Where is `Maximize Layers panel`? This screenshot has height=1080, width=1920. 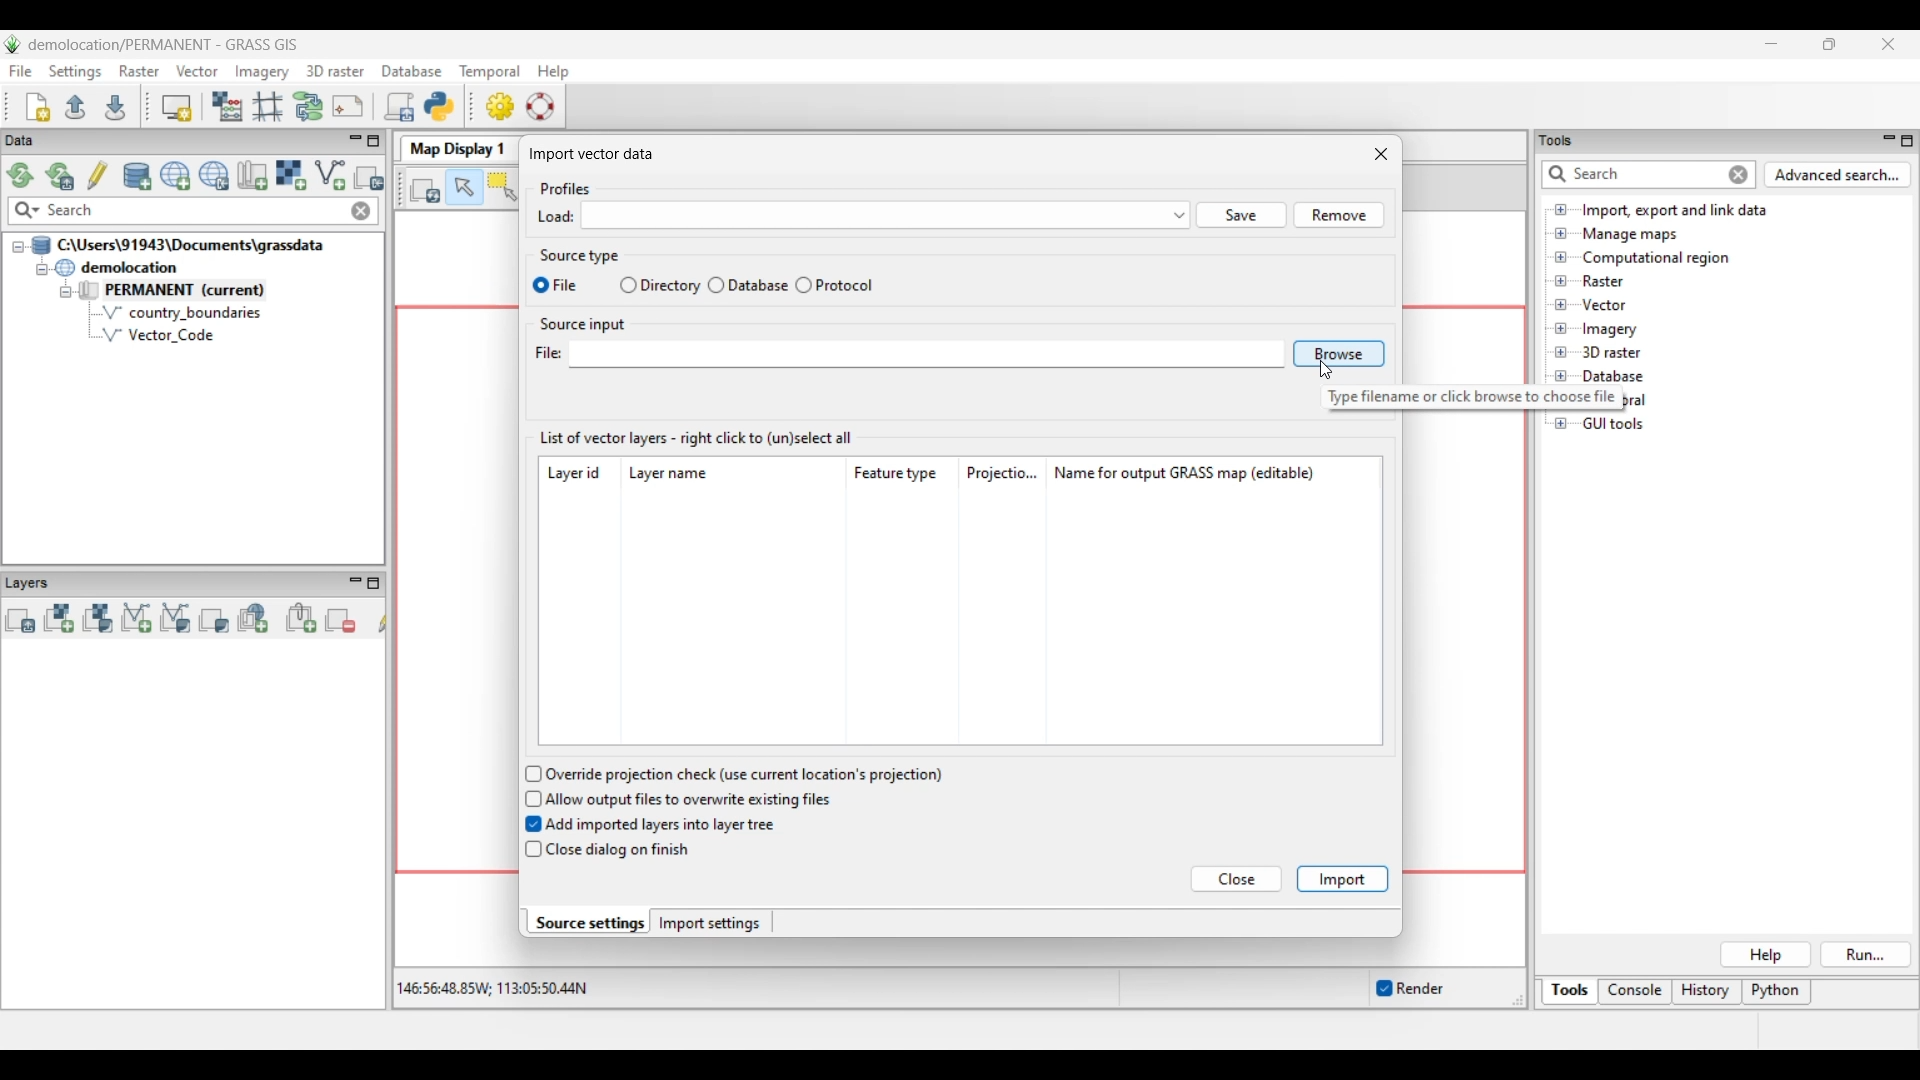
Maximize Layers panel is located at coordinates (374, 583).